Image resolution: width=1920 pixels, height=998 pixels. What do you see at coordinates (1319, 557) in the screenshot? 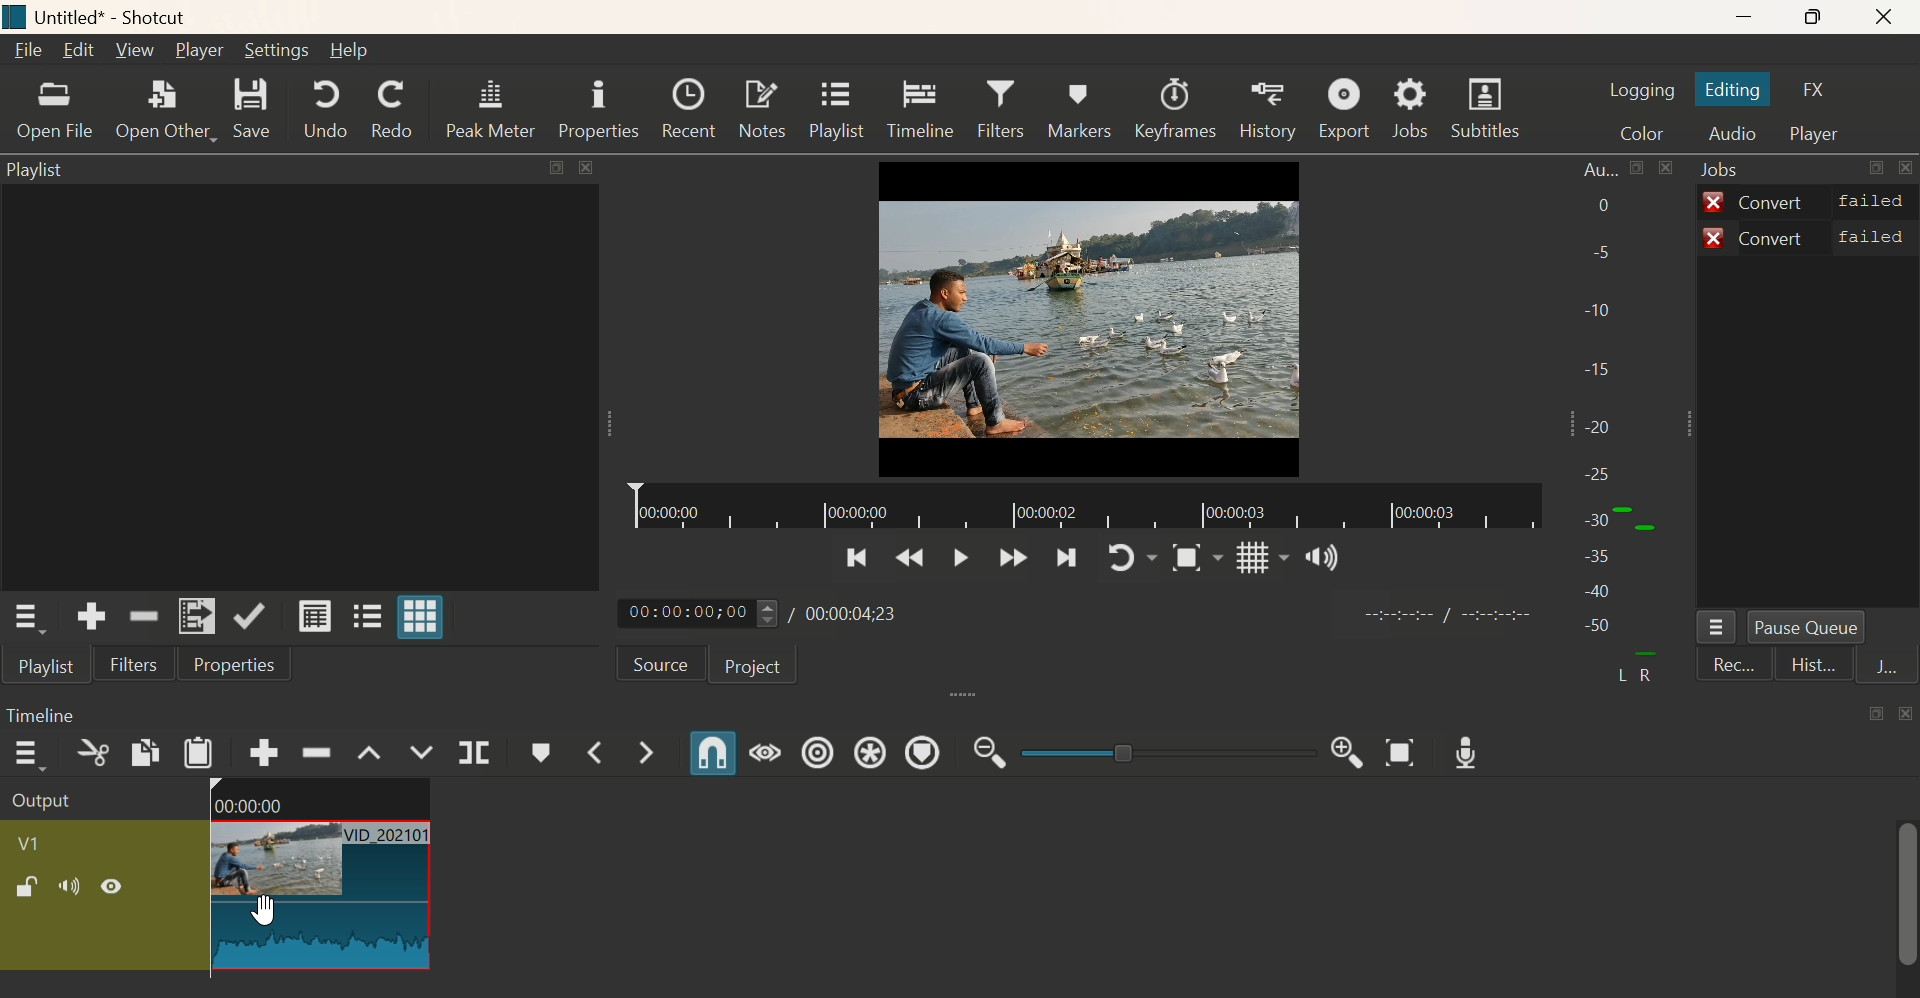
I see `Sound` at bounding box center [1319, 557].